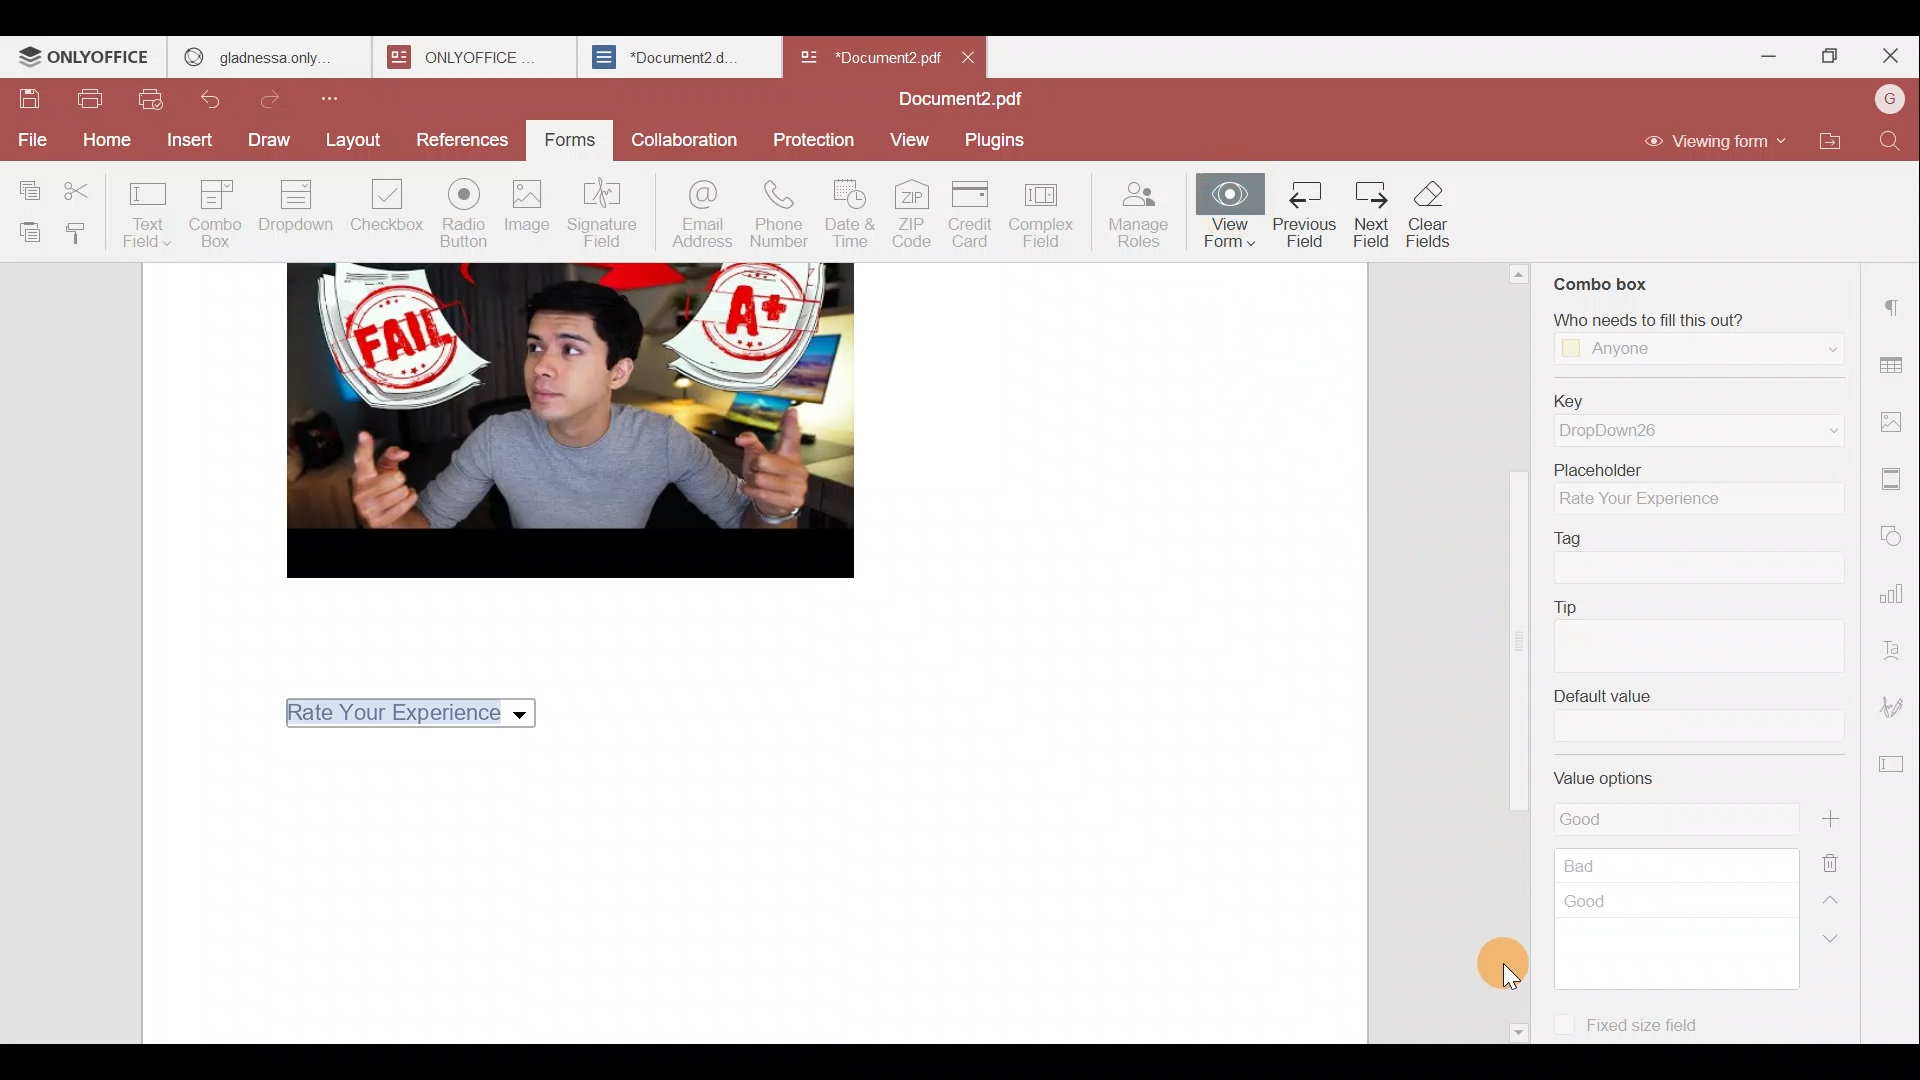 Image resolution: width=1920 pixels, height=1080 pixels. Describe the element at coordinates (1826, 145) in the screenshot. I see `Open file location` at that location.